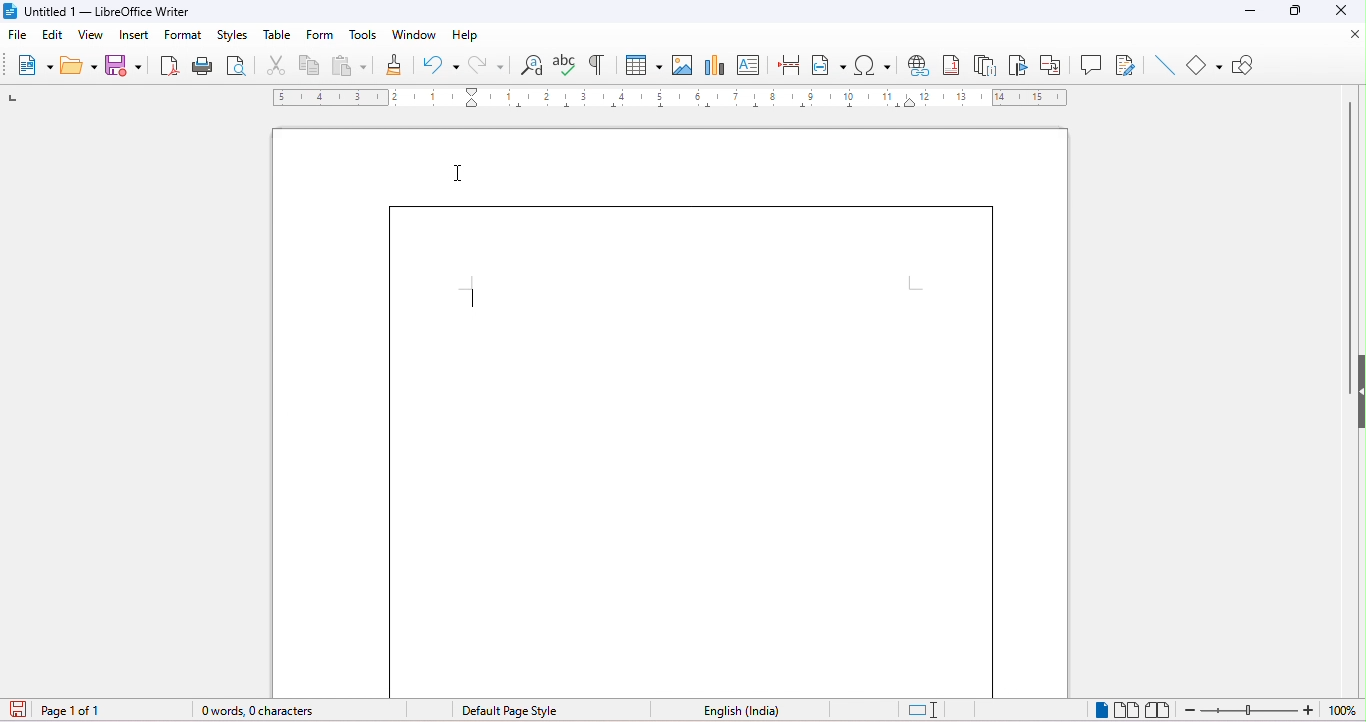 The width and height of the screenshot is (1366, 722). I want to click on toggle formatting marks, so click(596, 63).